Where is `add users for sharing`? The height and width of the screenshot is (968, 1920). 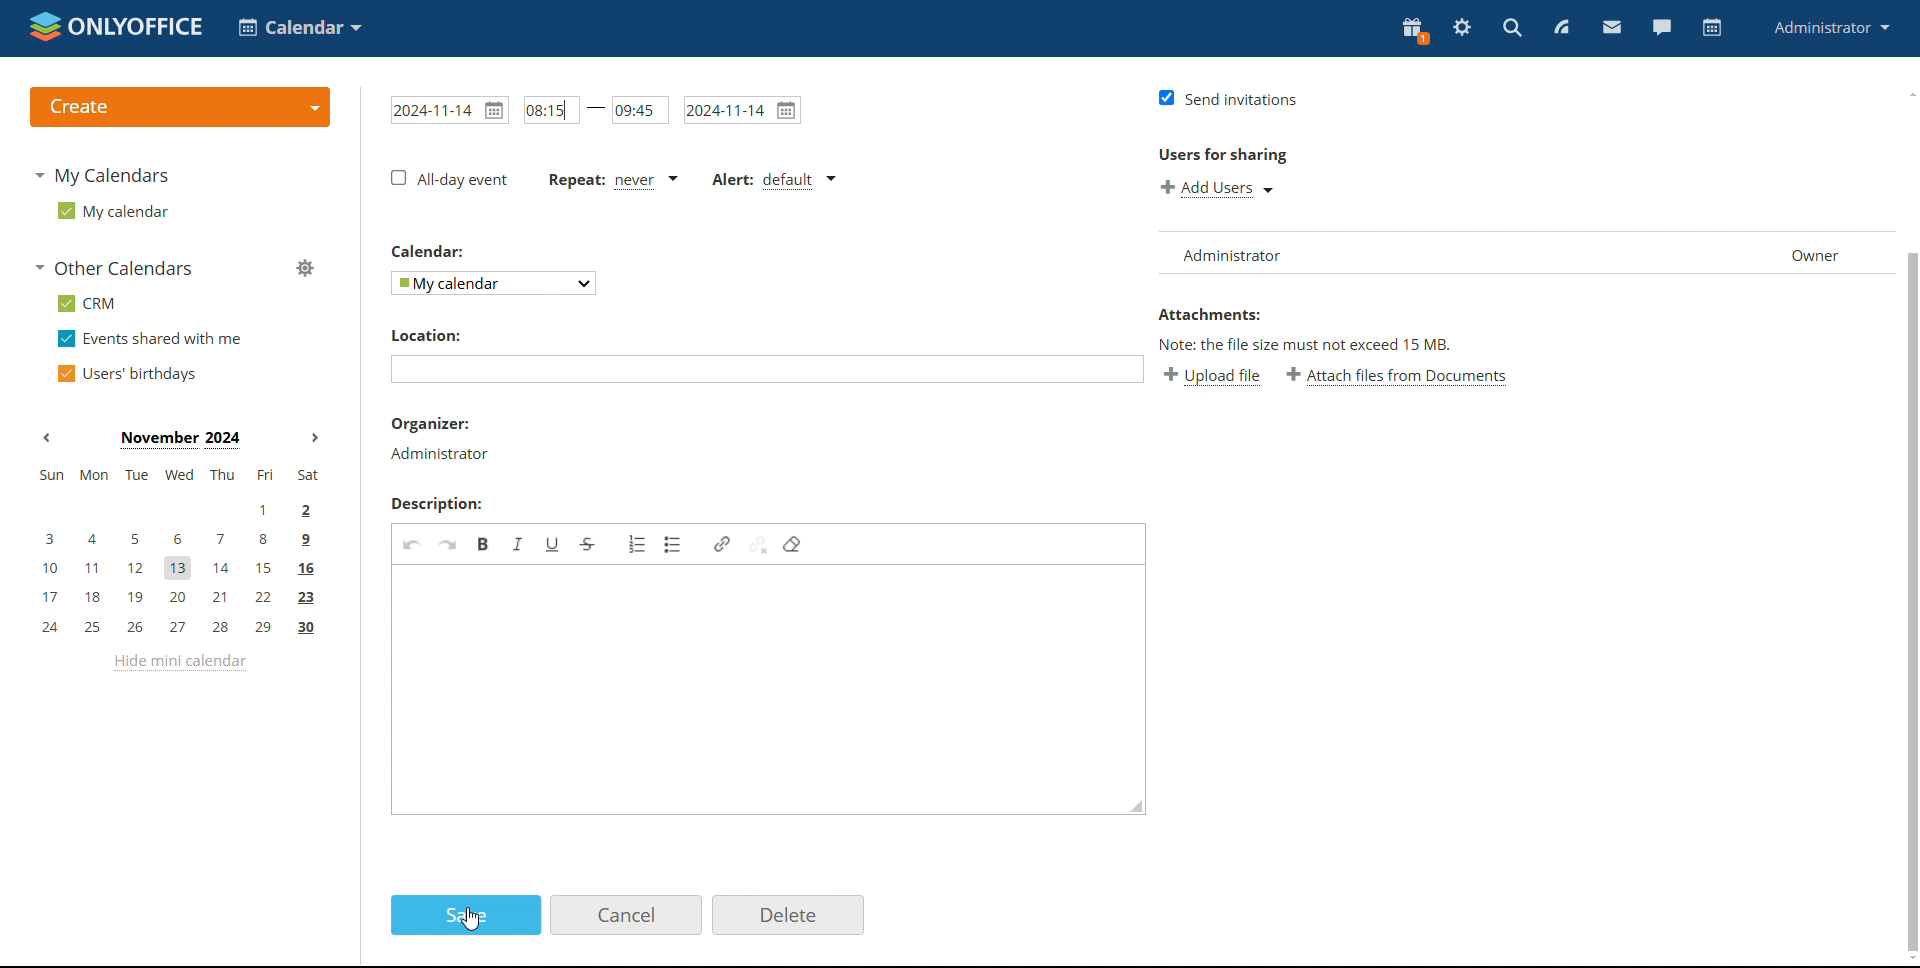 add users for sharing is located at coordinates (1215, 187).